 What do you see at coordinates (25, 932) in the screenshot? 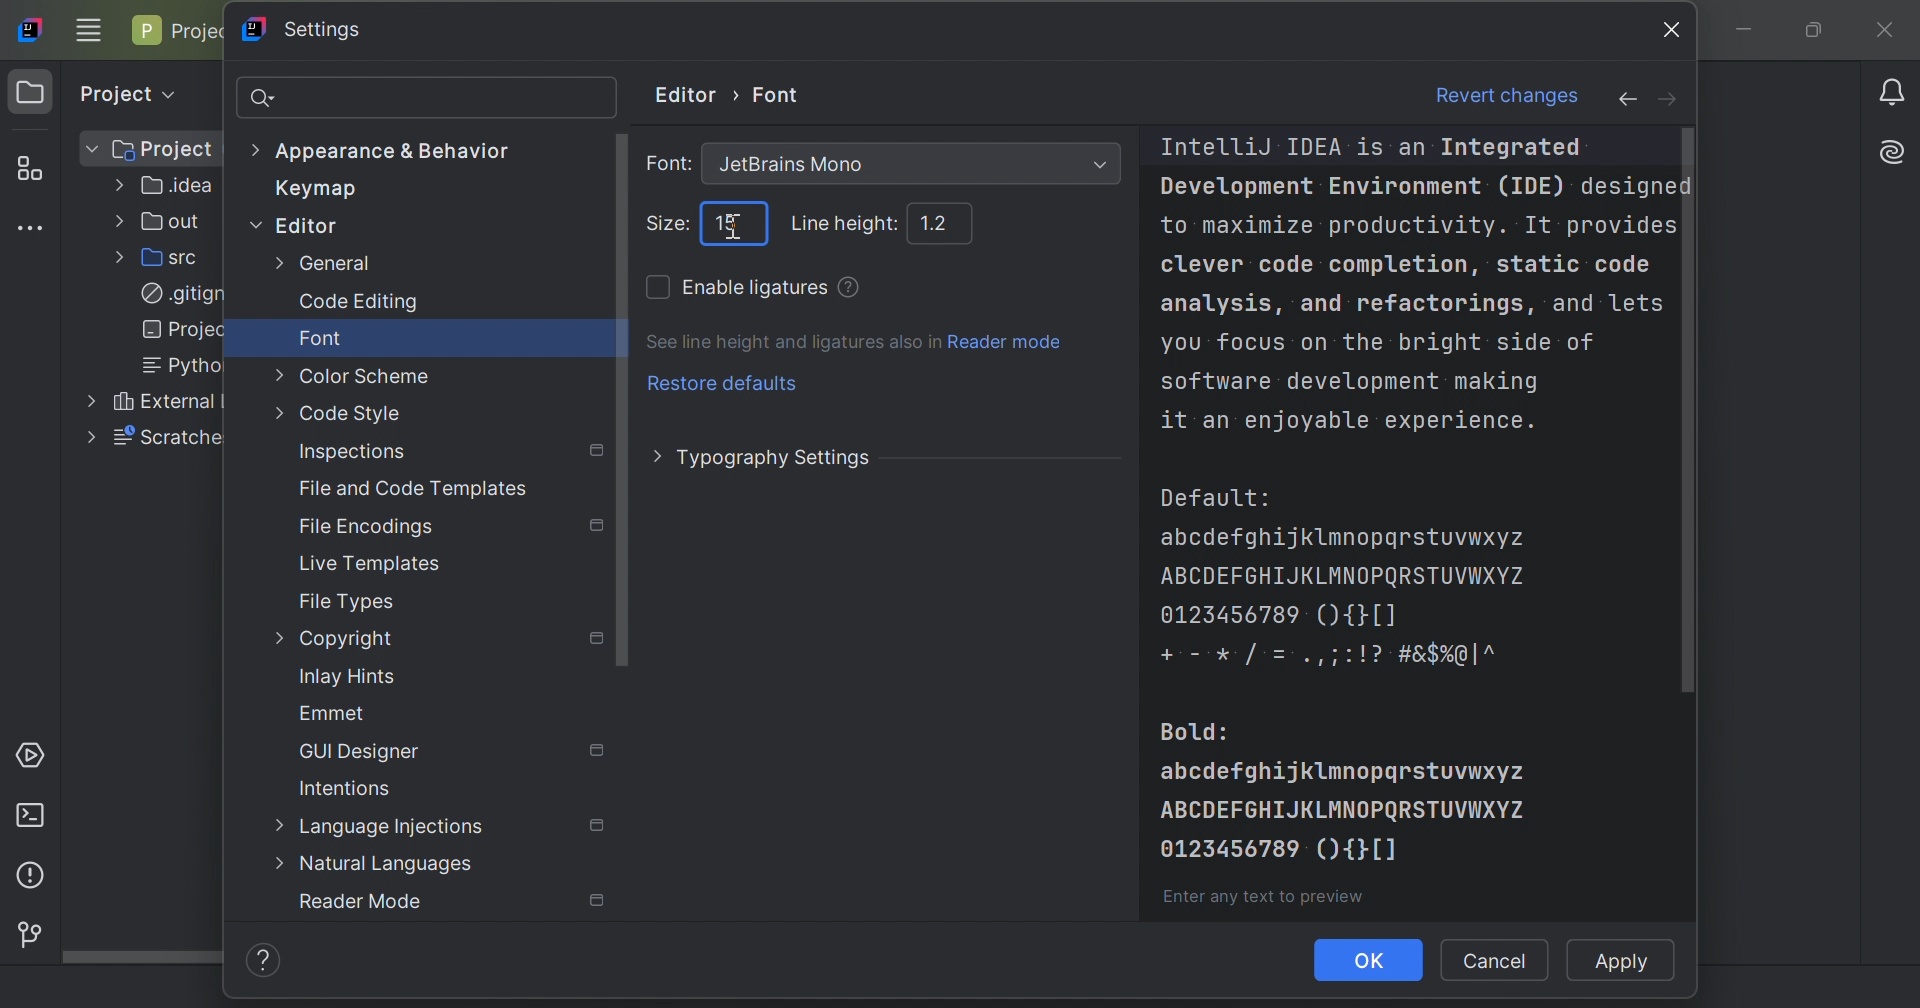
I see `Version control` at bounding box center [25, 932].